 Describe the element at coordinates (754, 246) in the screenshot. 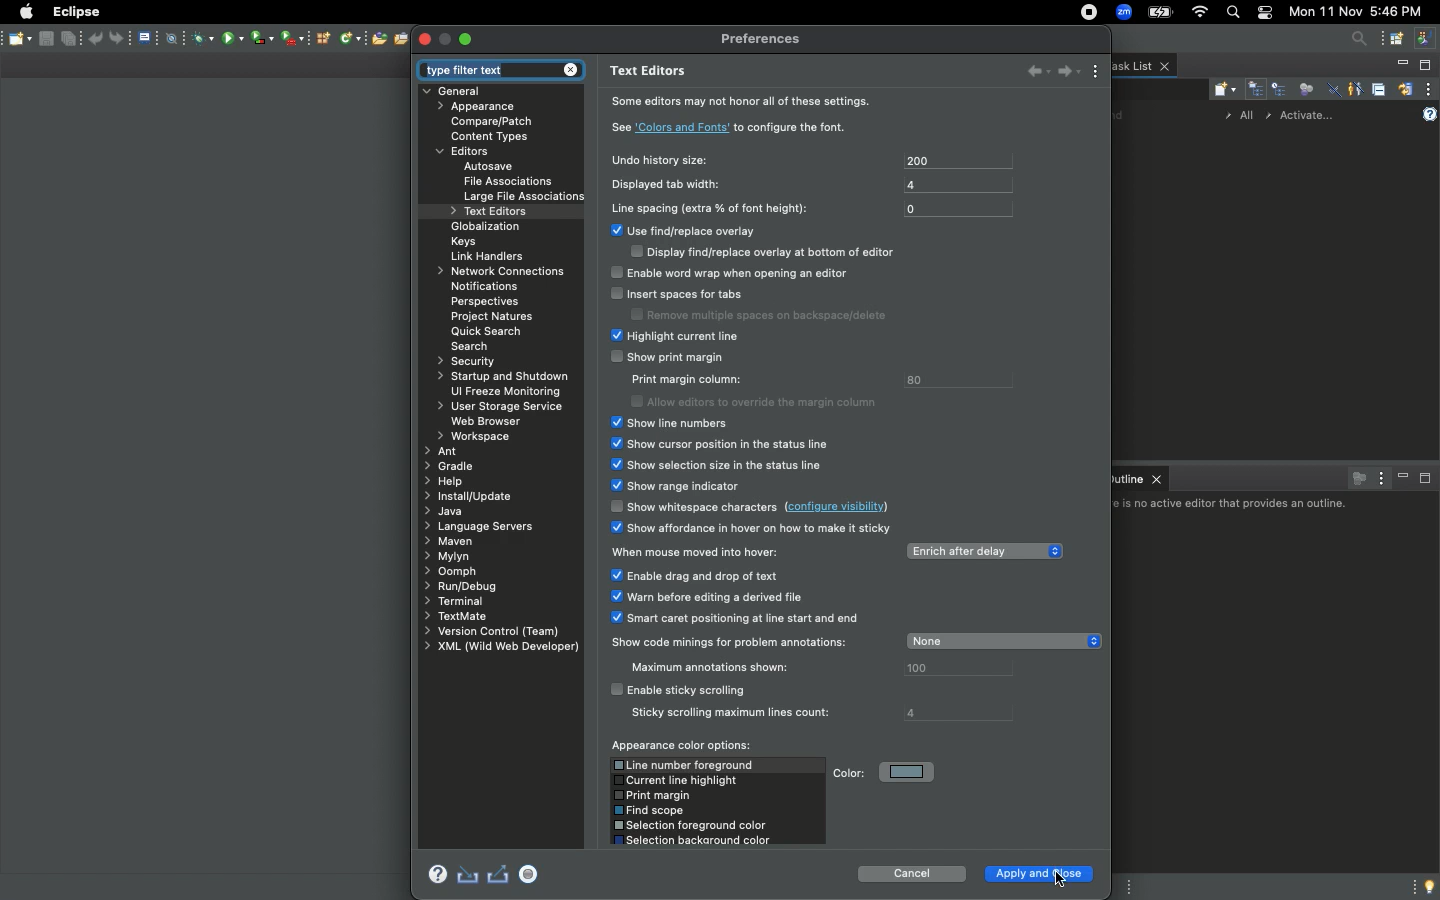

I see `Use find/replace overlay` at that location.